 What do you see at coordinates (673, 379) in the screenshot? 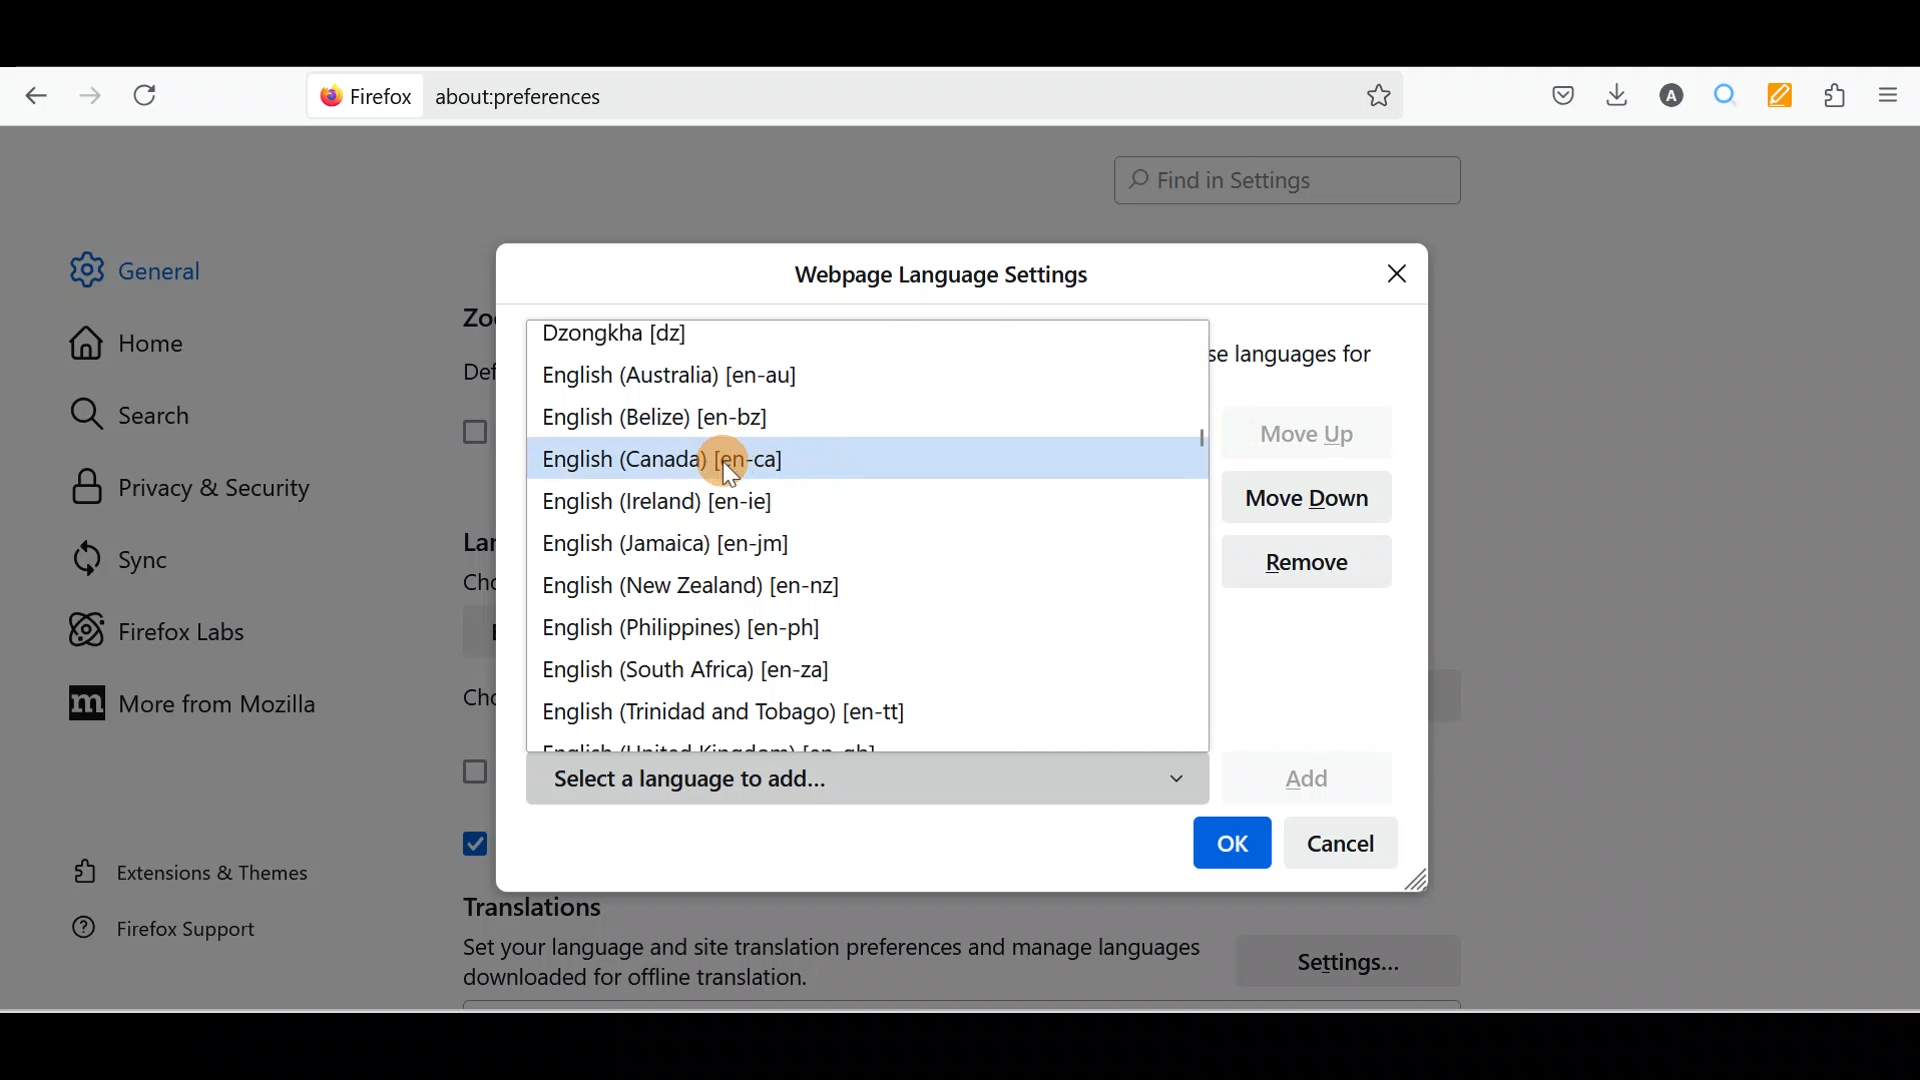
I see `English (Australia) [en-au]` at bounding box center [673, 379].